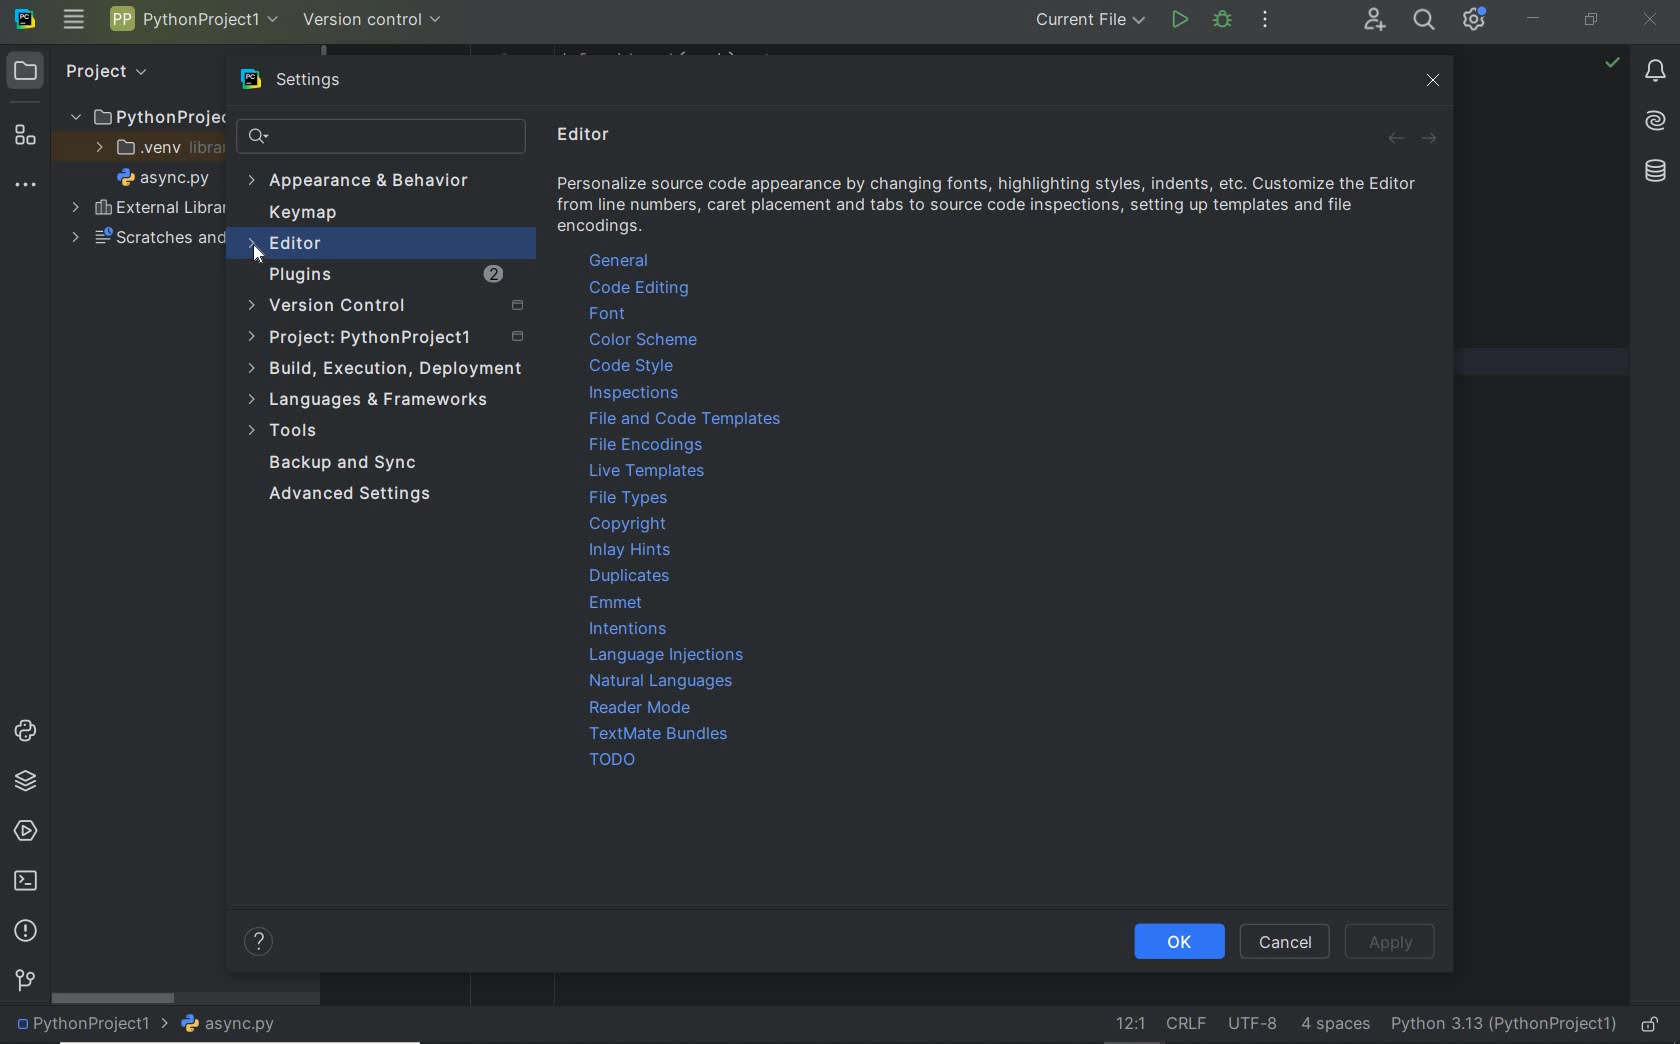 Image resolution: width=1680 pixels, height=1044 pixels. Describe the element at coordinates (648, 447) in the screenshot. I see `file encodings` at that location.